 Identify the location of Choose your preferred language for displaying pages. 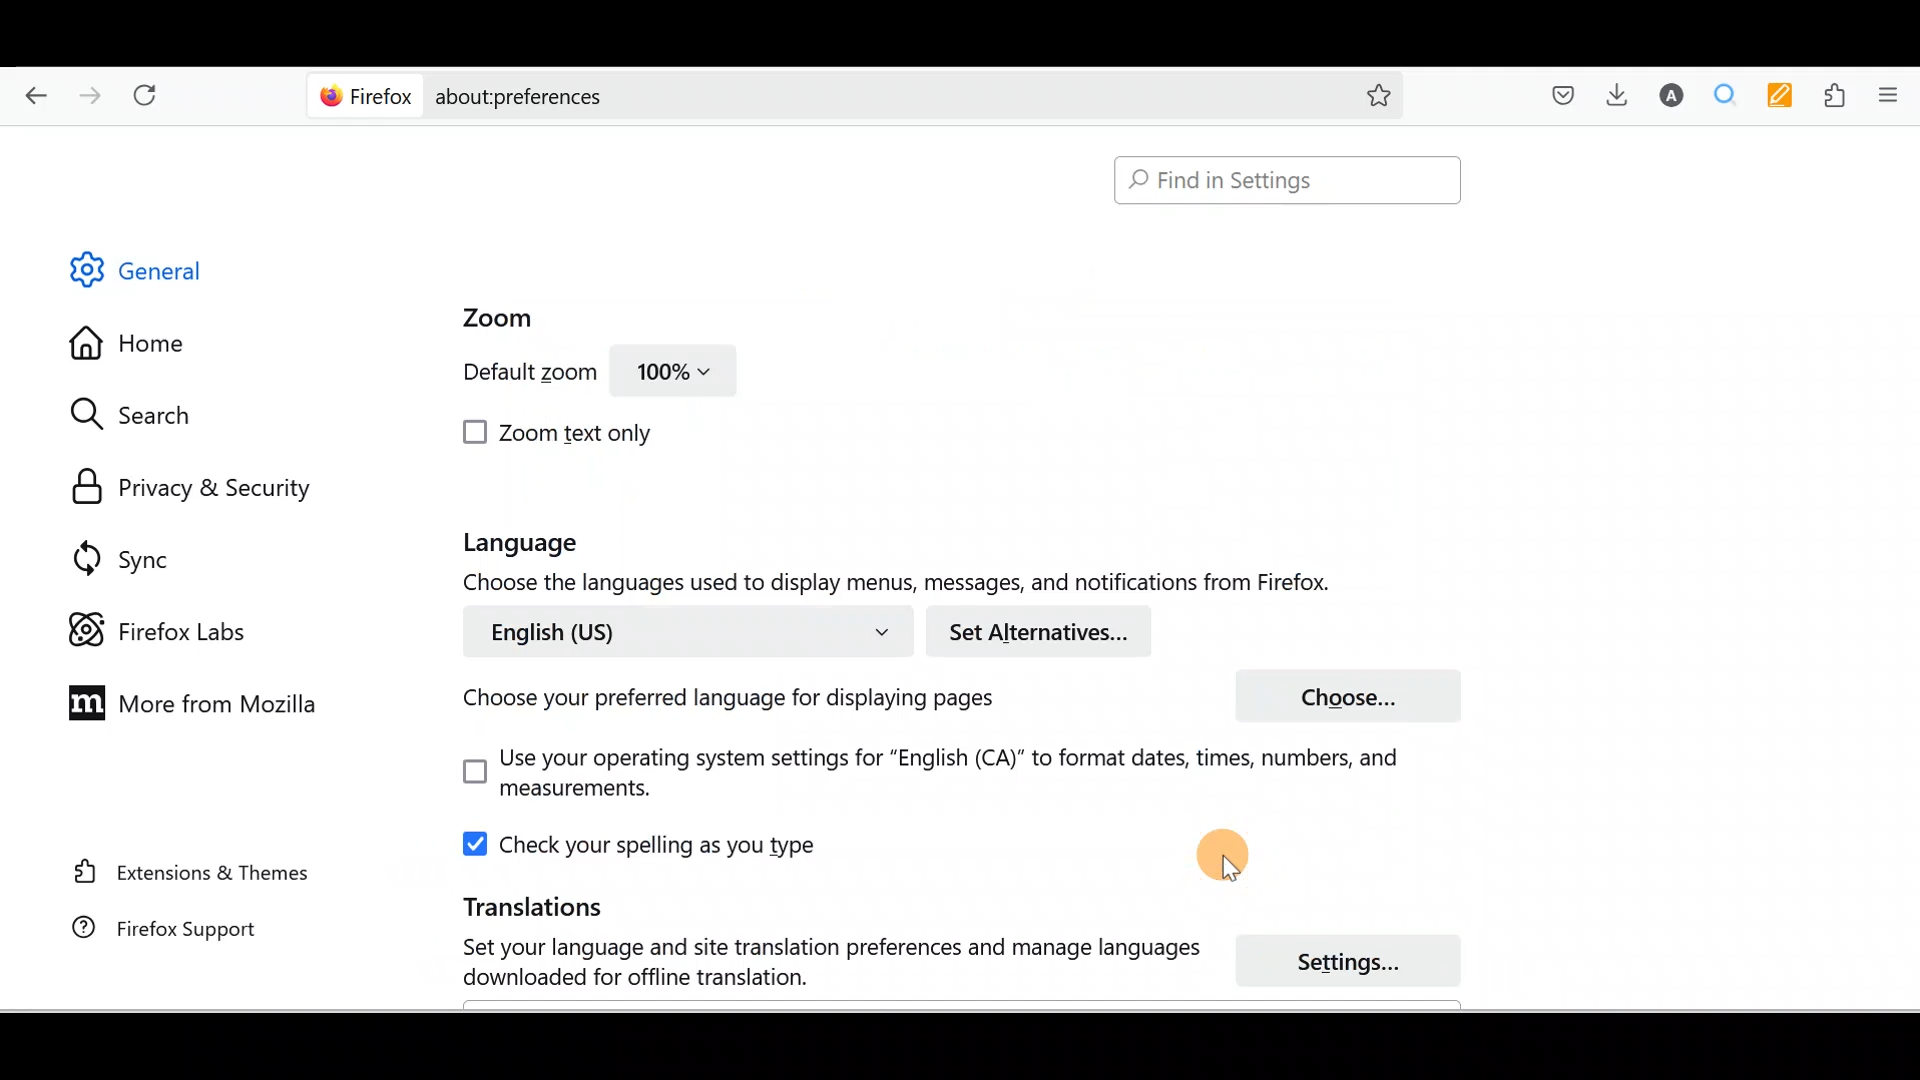
(721, 703).